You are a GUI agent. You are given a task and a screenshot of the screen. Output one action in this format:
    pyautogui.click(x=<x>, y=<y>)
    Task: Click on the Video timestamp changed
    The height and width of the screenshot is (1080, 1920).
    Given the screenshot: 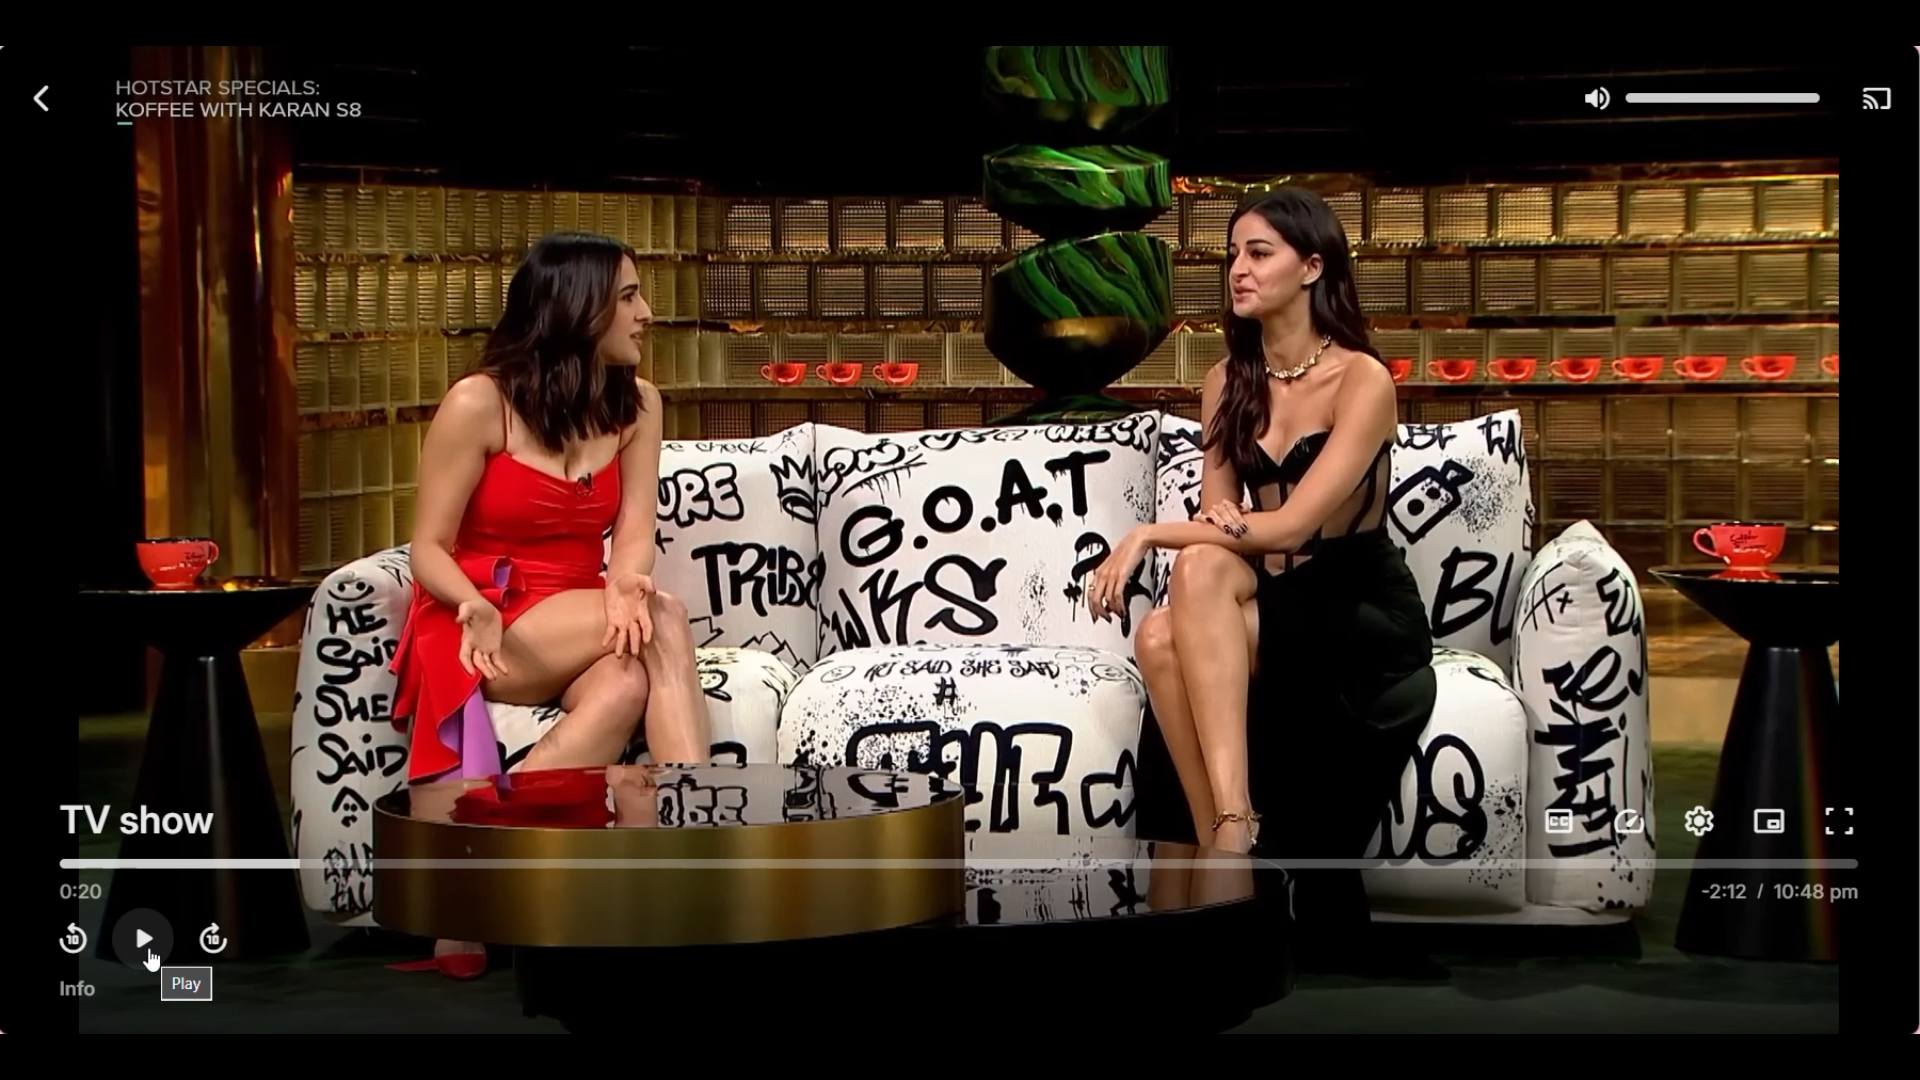 What is the action you would take?
    pyautogui.click(x=80, y=892)
    